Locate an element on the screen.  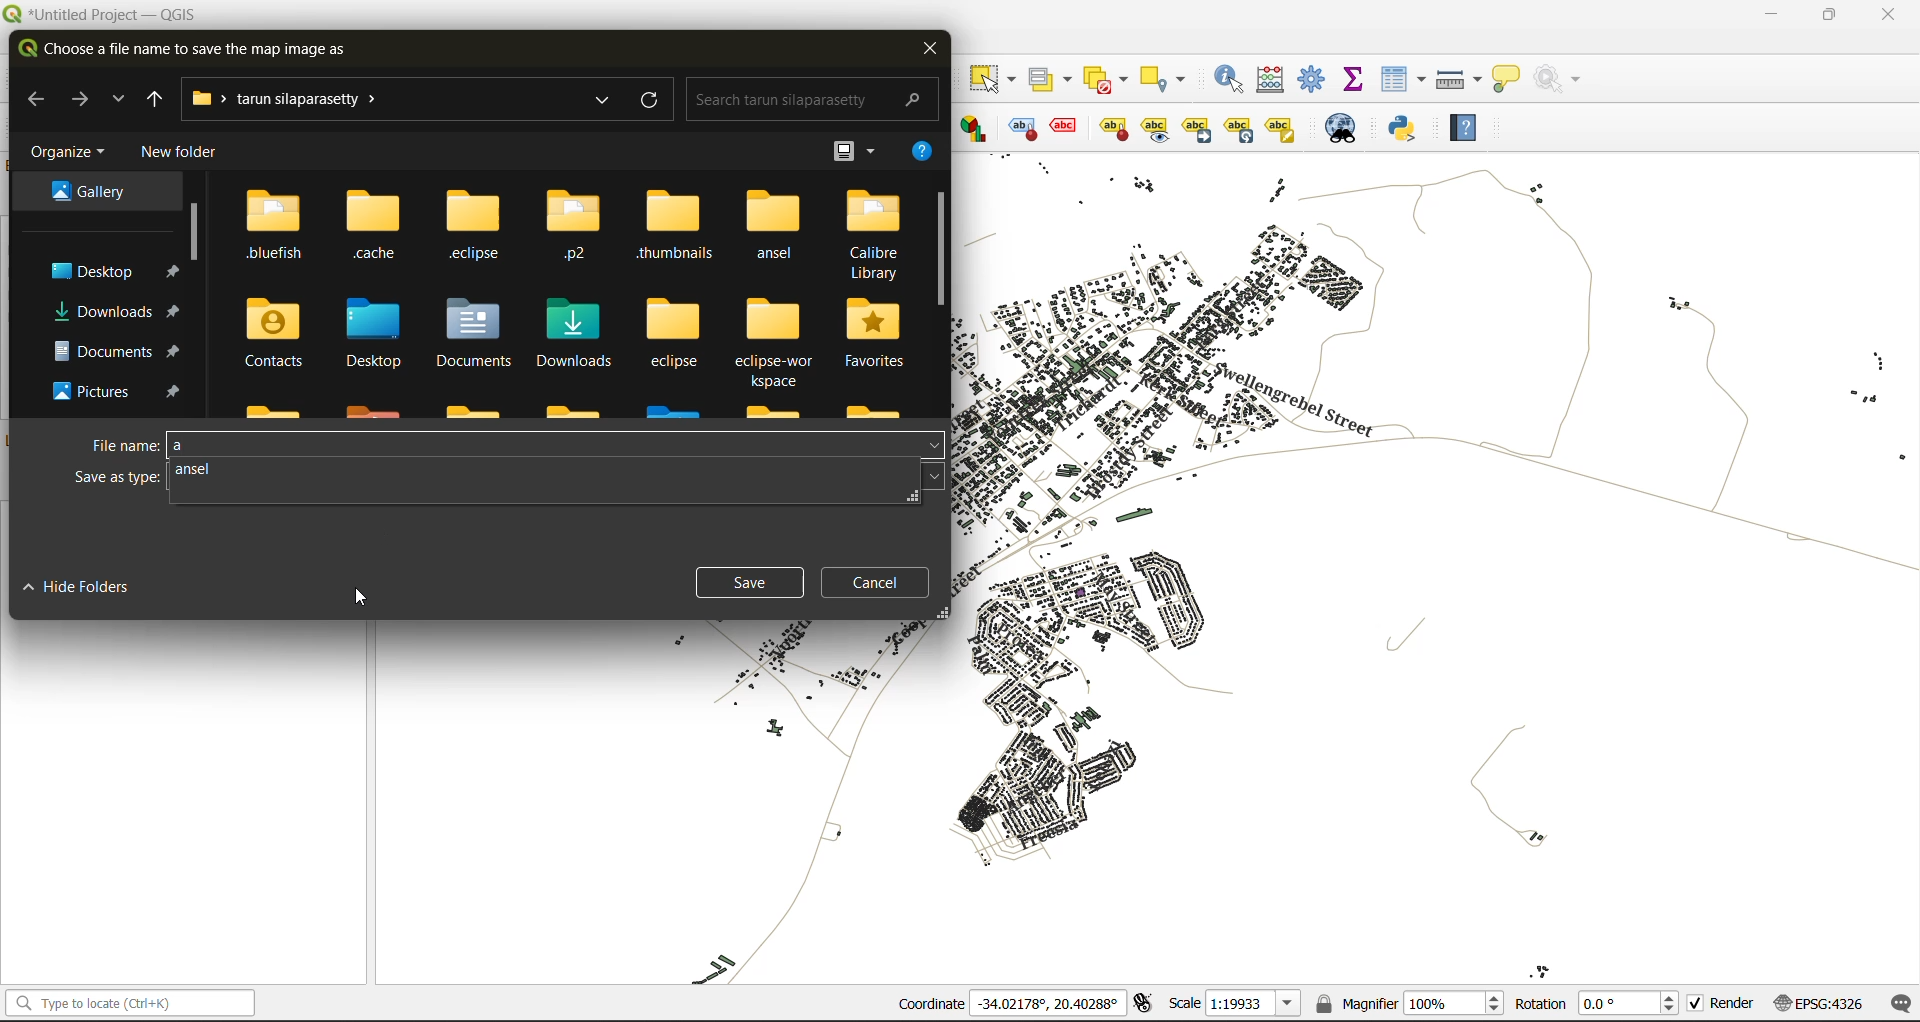
organize is located at coordinates (70, 151).